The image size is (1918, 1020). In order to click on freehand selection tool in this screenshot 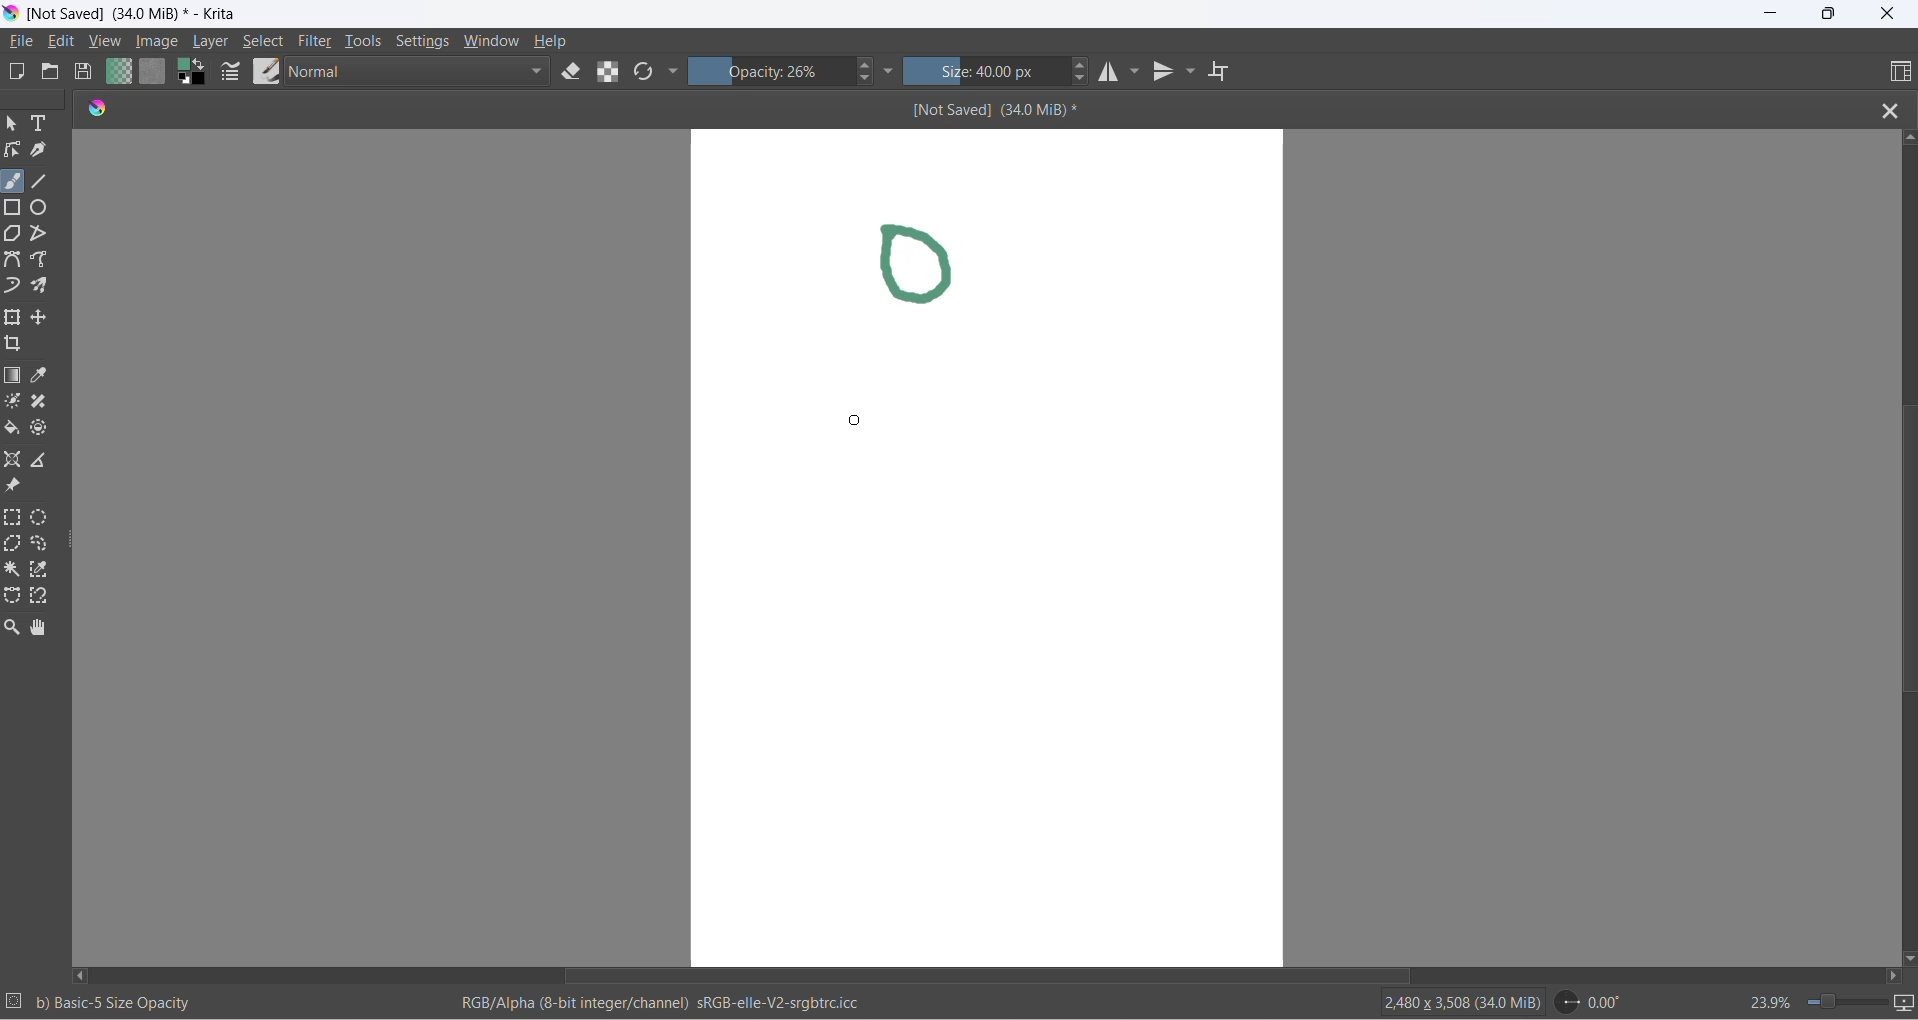, I will do `click(45, 544)`.